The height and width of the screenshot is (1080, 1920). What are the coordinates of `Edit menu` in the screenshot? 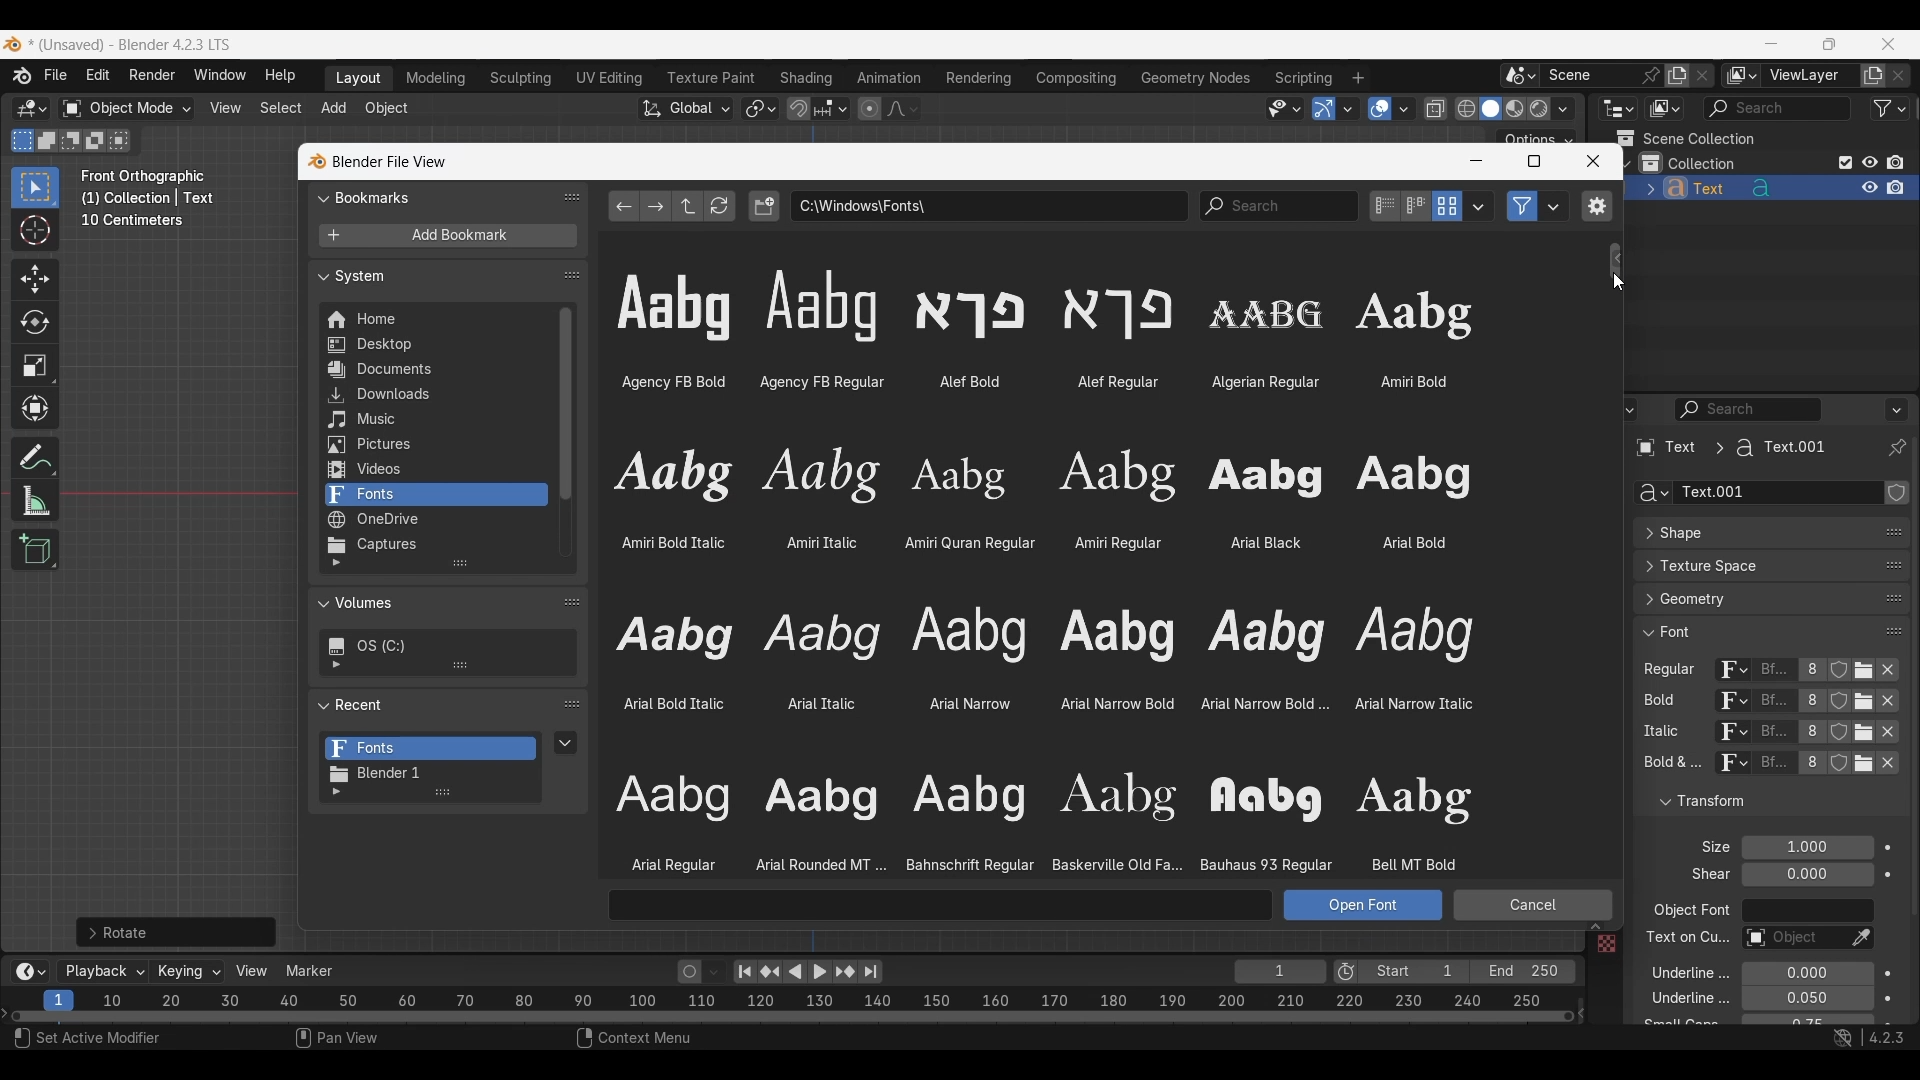 It's located at (98, 76).